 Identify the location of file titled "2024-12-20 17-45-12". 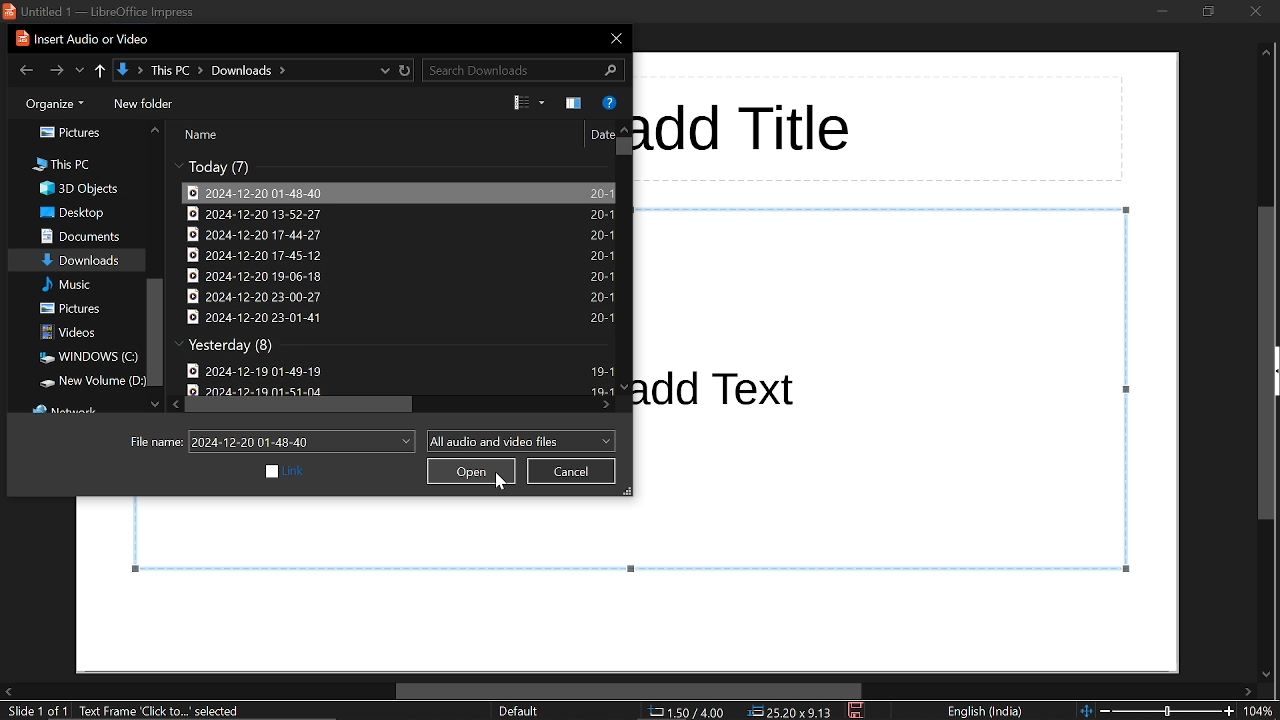
(395, 256).